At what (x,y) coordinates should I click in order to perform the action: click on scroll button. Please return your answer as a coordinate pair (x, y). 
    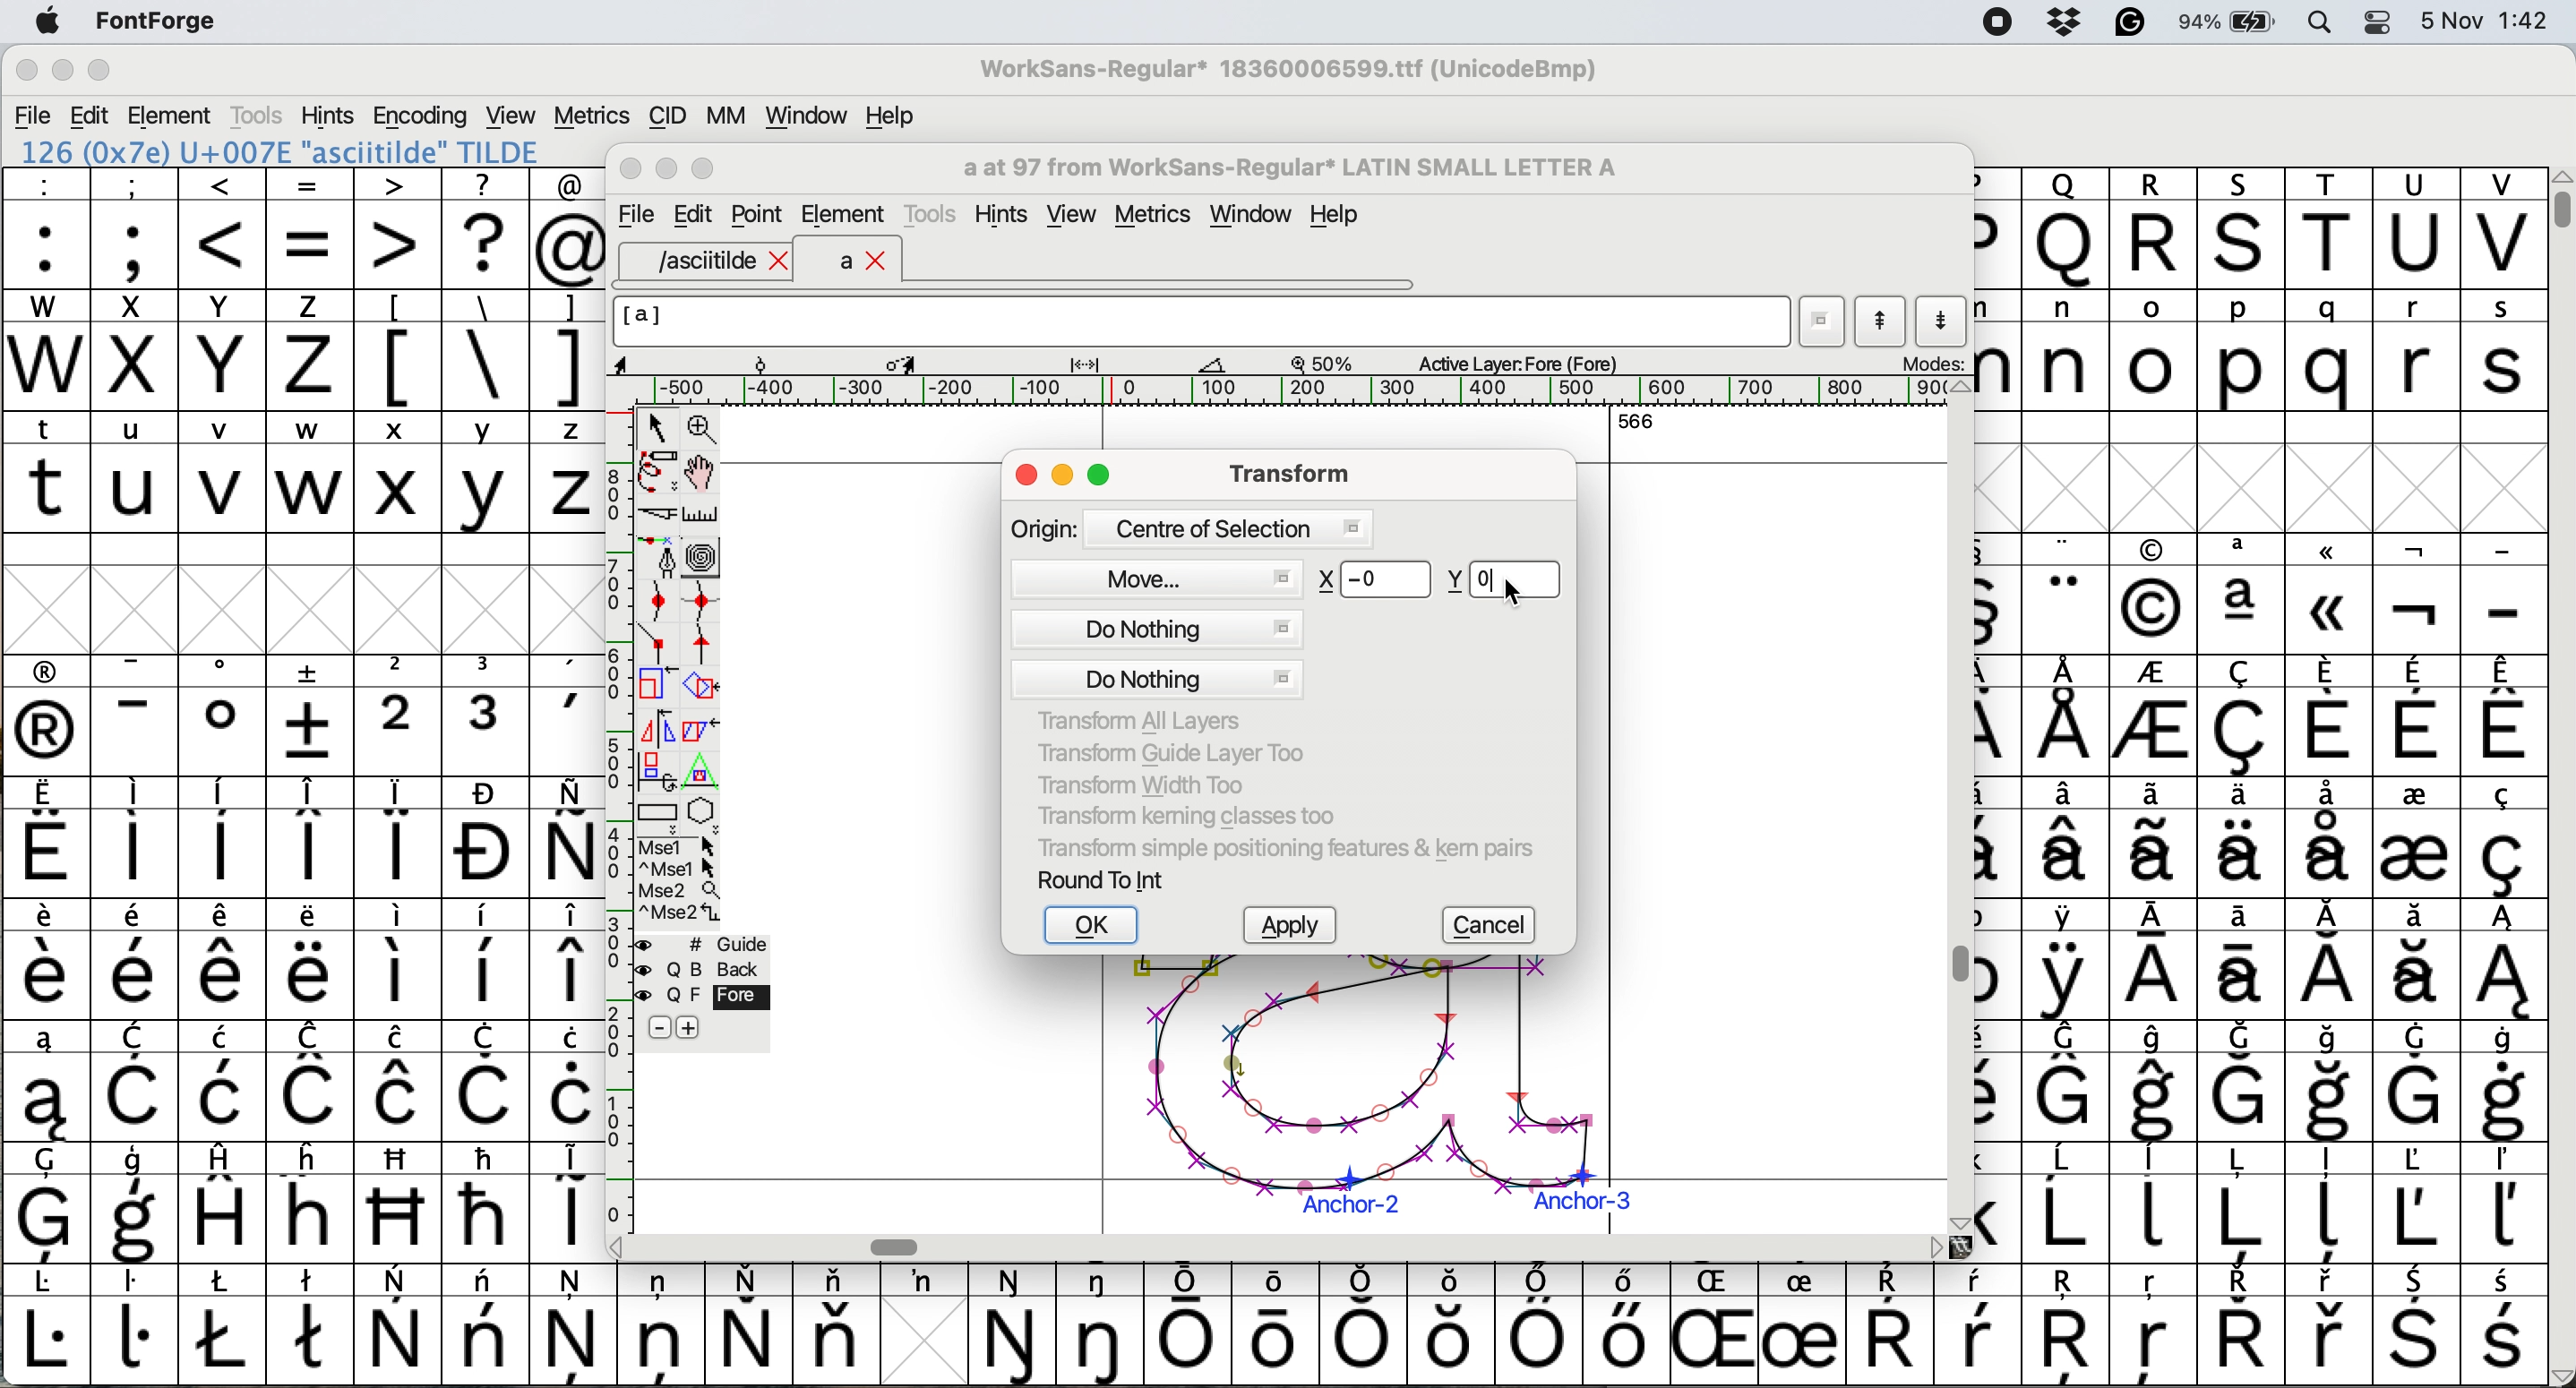
    Looking at the image, I should click on (2559, 1374).